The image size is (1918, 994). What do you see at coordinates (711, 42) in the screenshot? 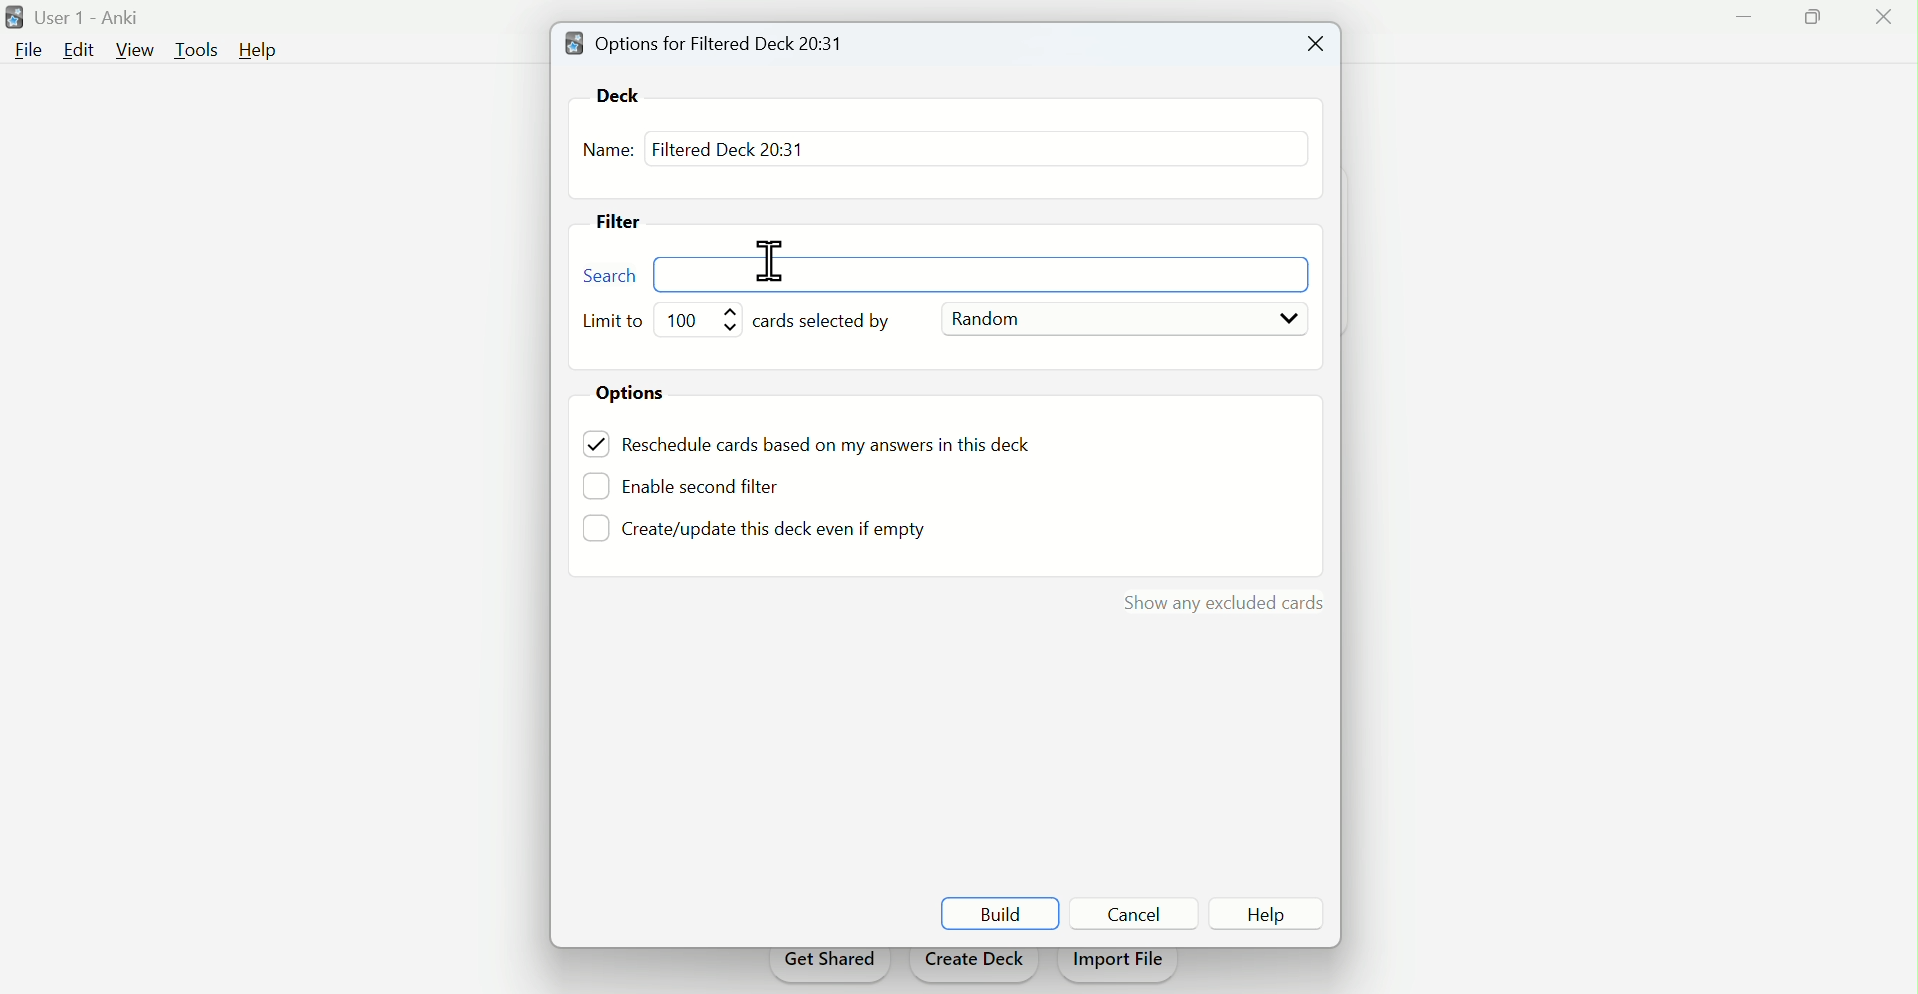
I see `Options for filtered deck 20: 31` at bounding box center [711, 42].